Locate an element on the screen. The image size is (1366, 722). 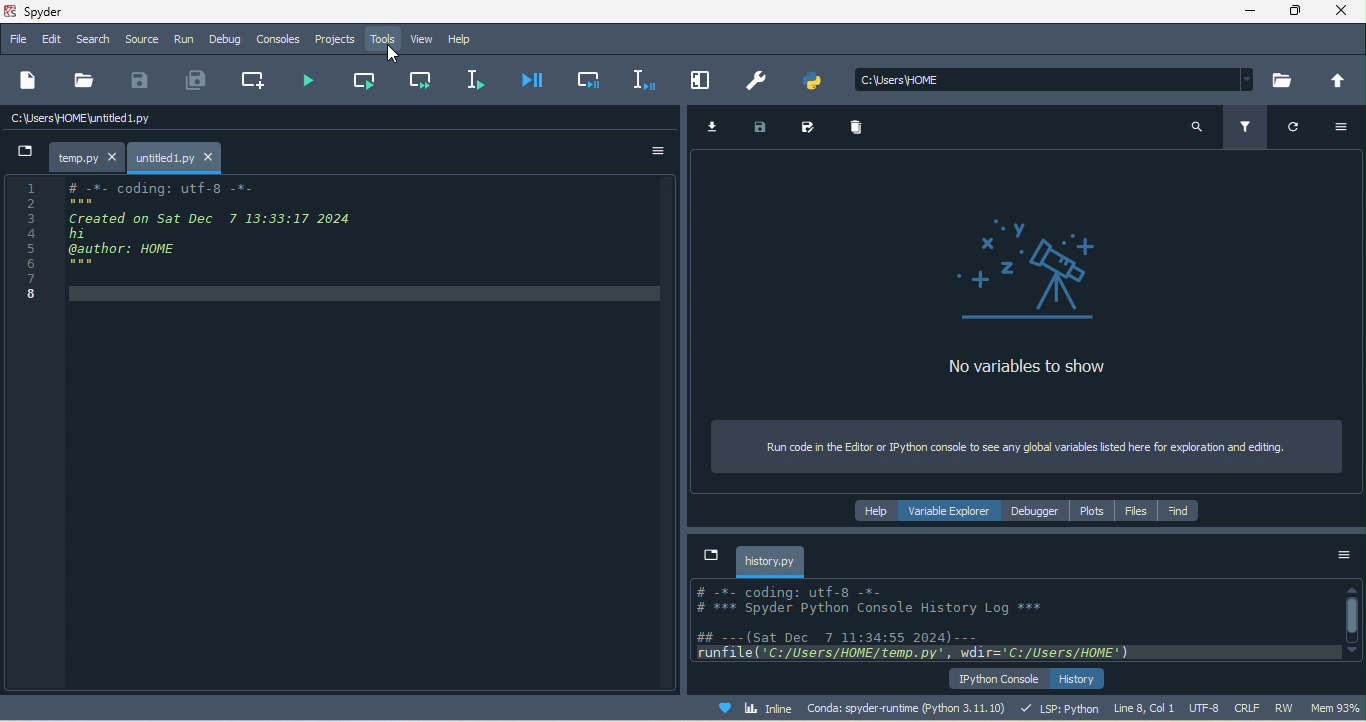
save is located at coordinates (143, 81).